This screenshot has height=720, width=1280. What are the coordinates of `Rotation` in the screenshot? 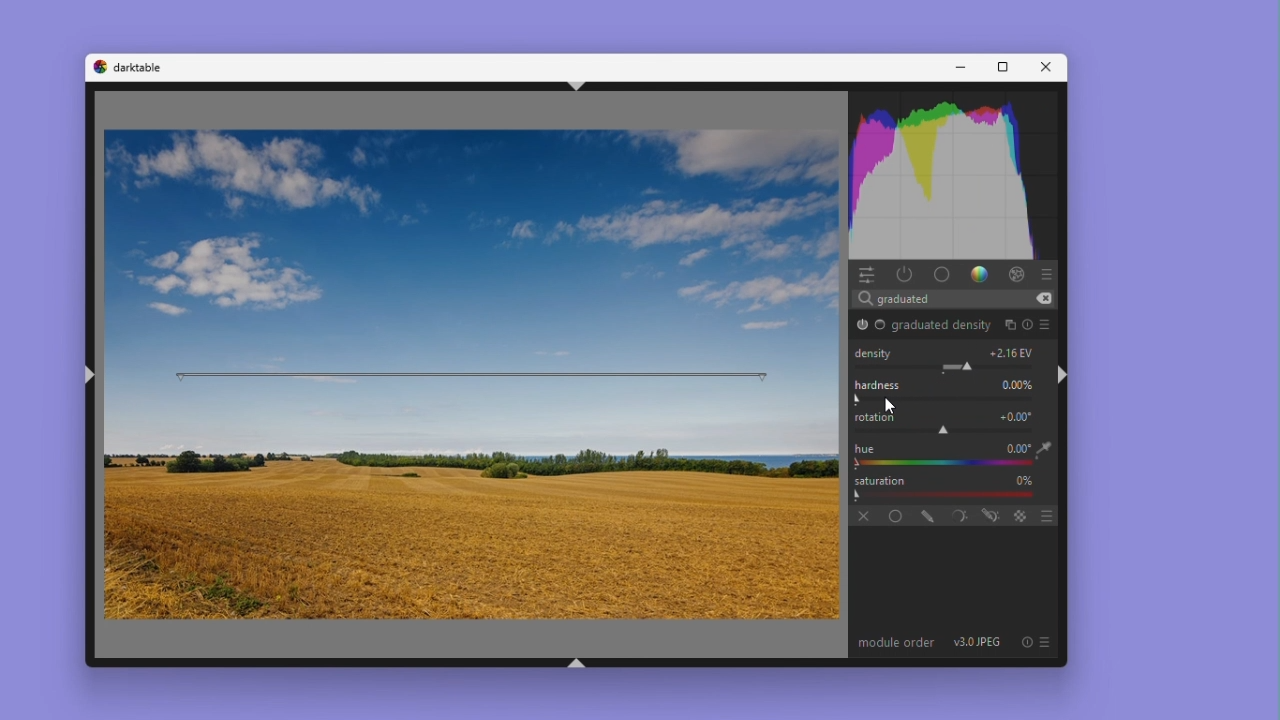 It's located at (952, 400).